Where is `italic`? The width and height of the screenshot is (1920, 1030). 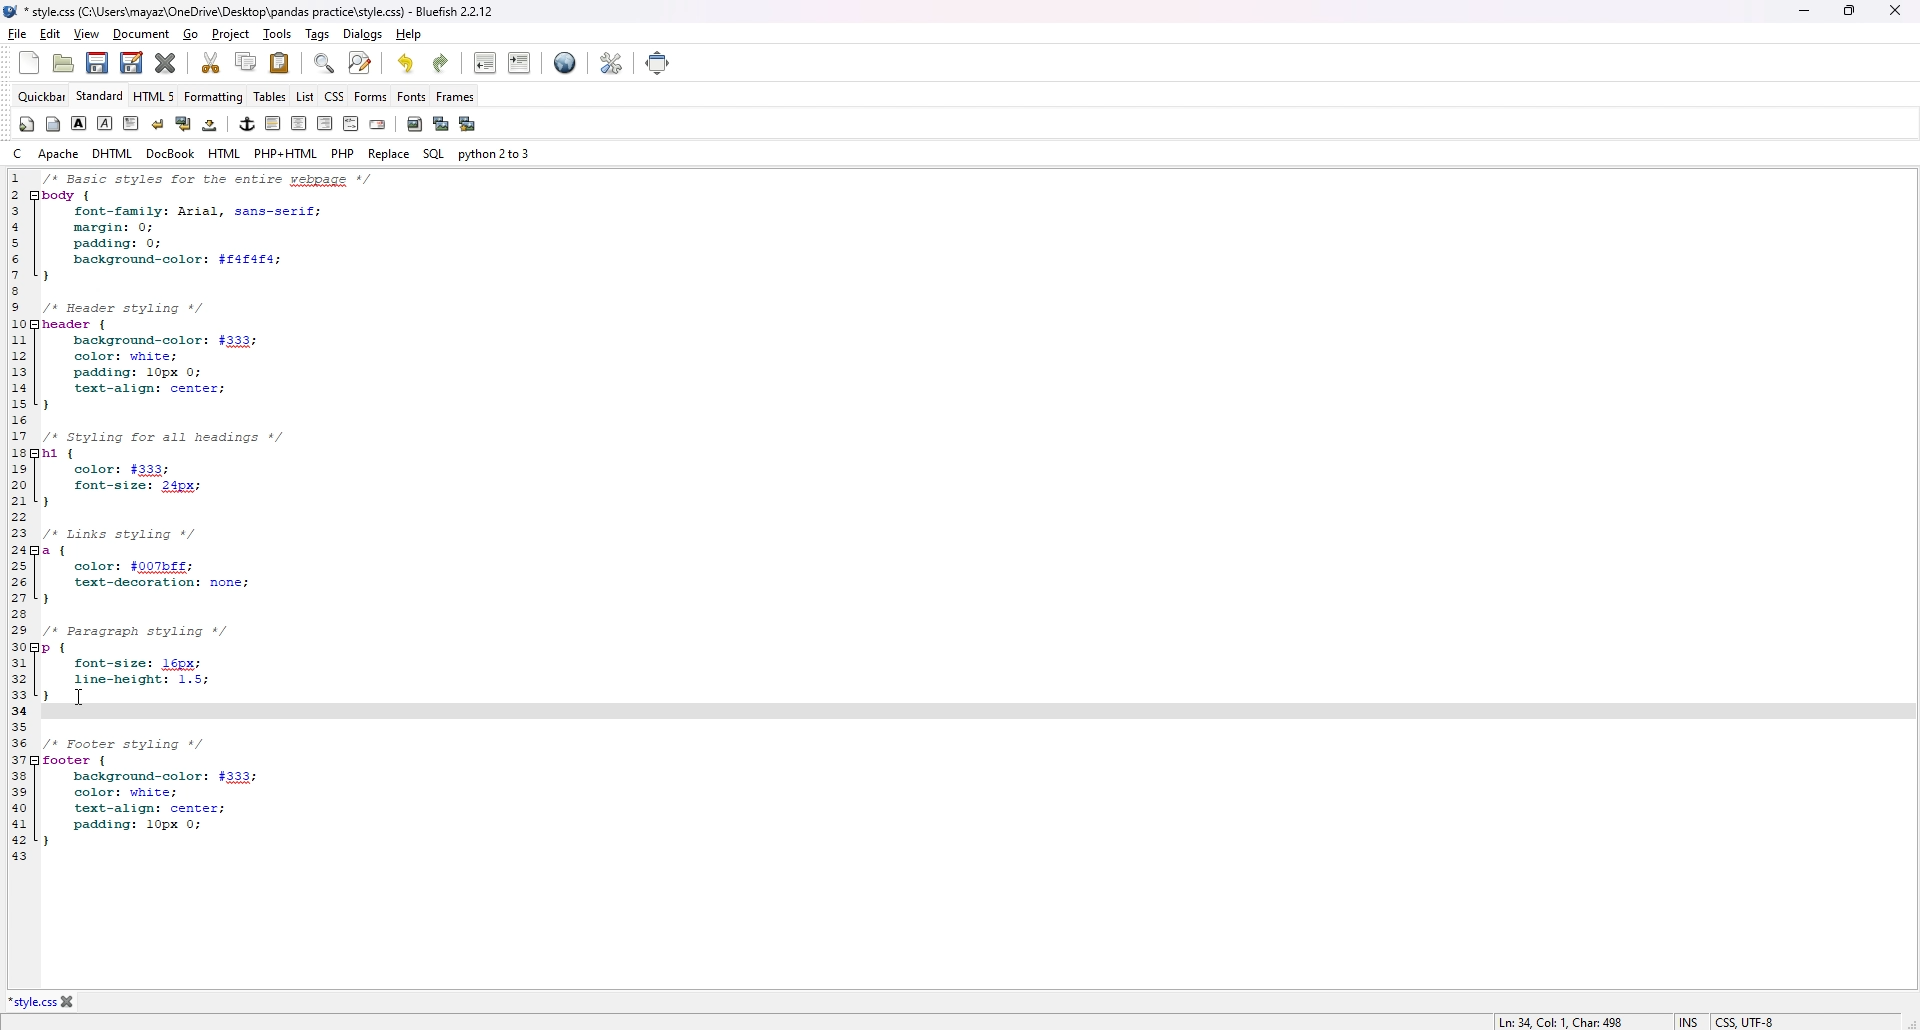
italic is located at coordinates (105, 124).